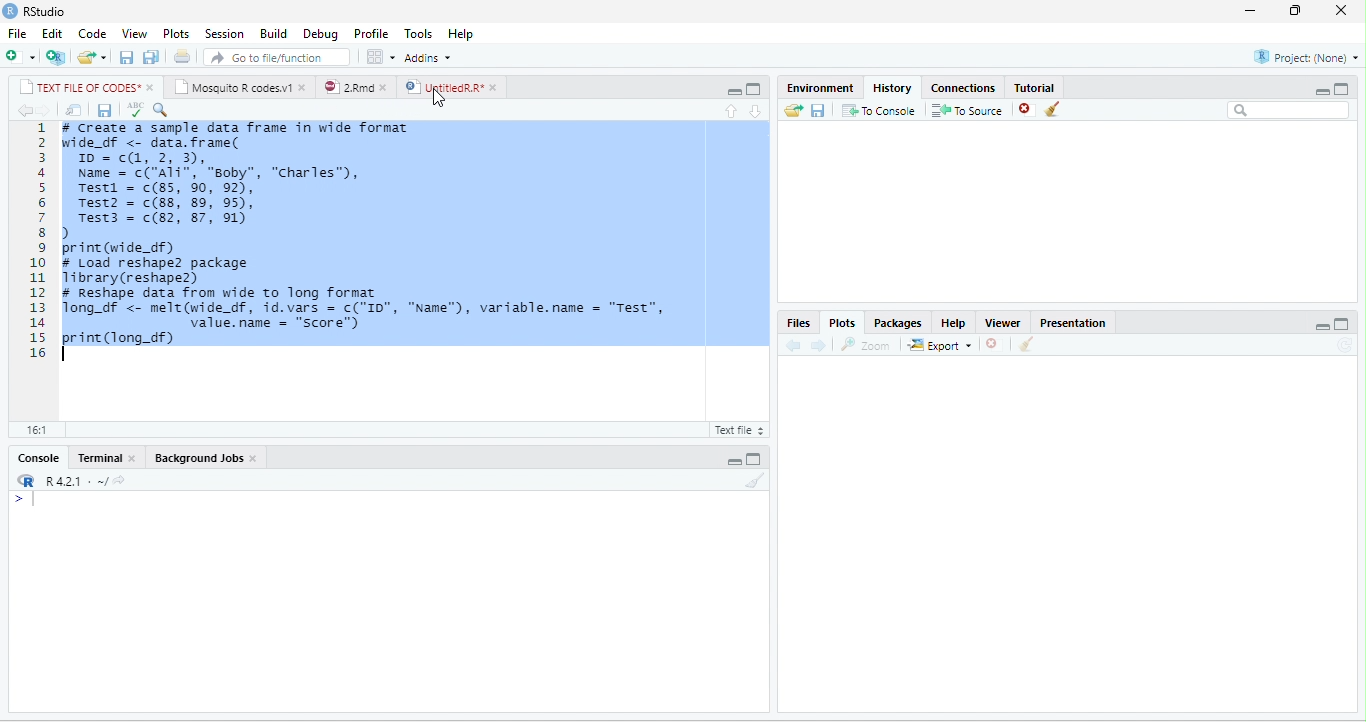  Describe the element at coordinates (1323, 91) in the screenshot. I see `minimize` at that location.